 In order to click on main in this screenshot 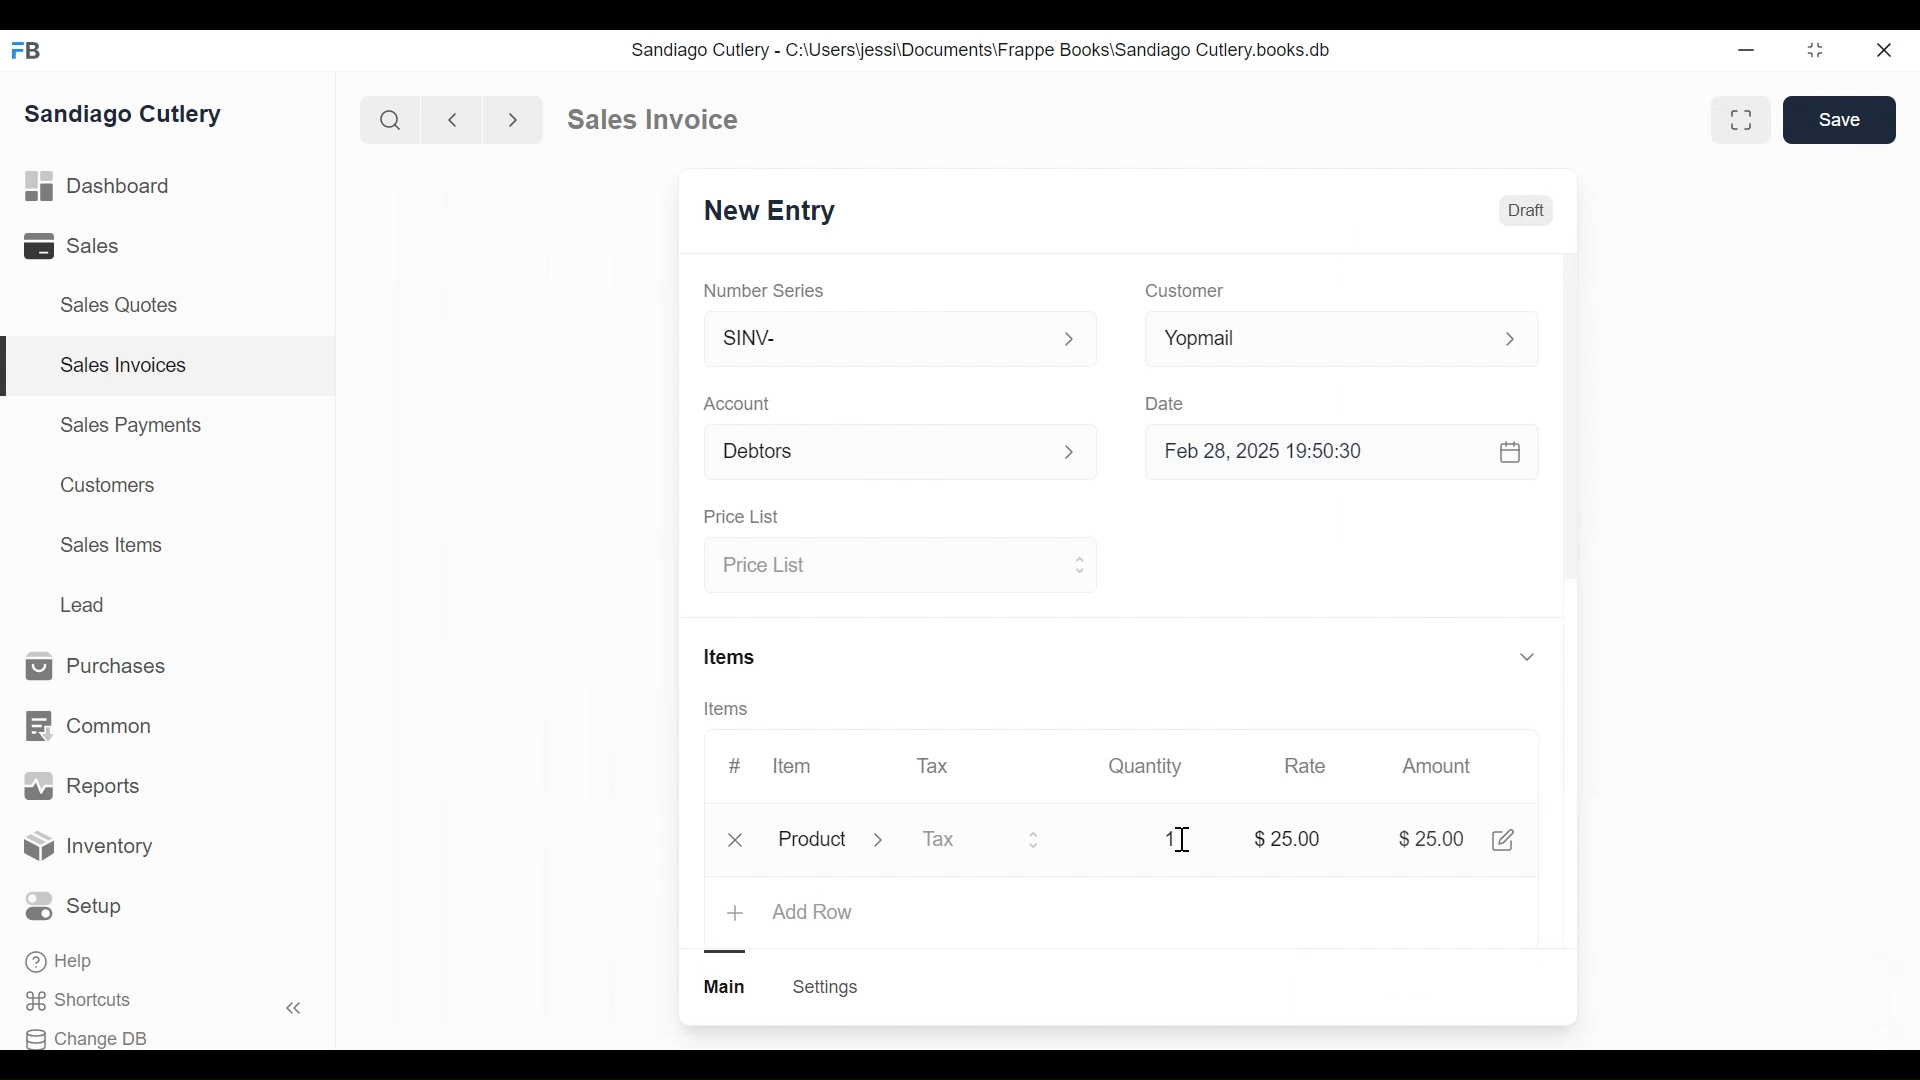, I will do `click(727, 987)`.